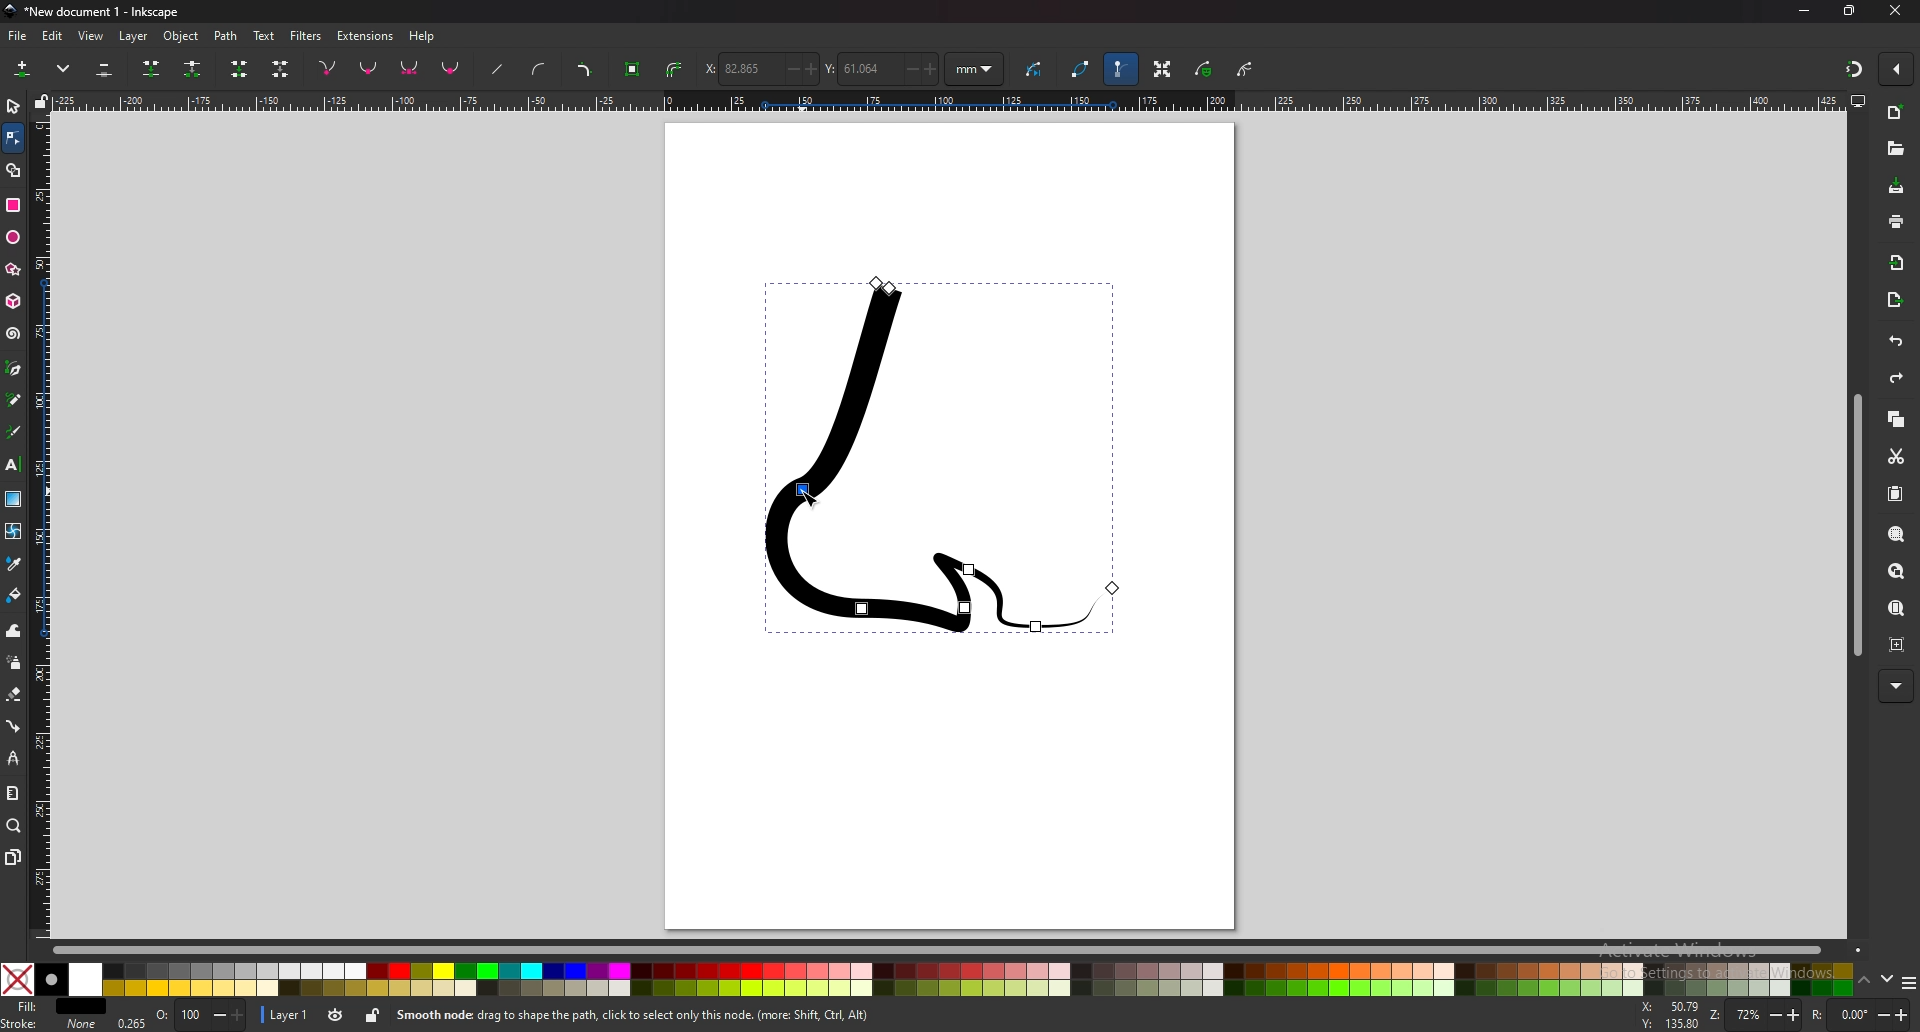 The image size is (1920, 1032). What do you see at coordinates (1895, 151) in the screenshot?
I see `open` at bounding box center [1895, 151].